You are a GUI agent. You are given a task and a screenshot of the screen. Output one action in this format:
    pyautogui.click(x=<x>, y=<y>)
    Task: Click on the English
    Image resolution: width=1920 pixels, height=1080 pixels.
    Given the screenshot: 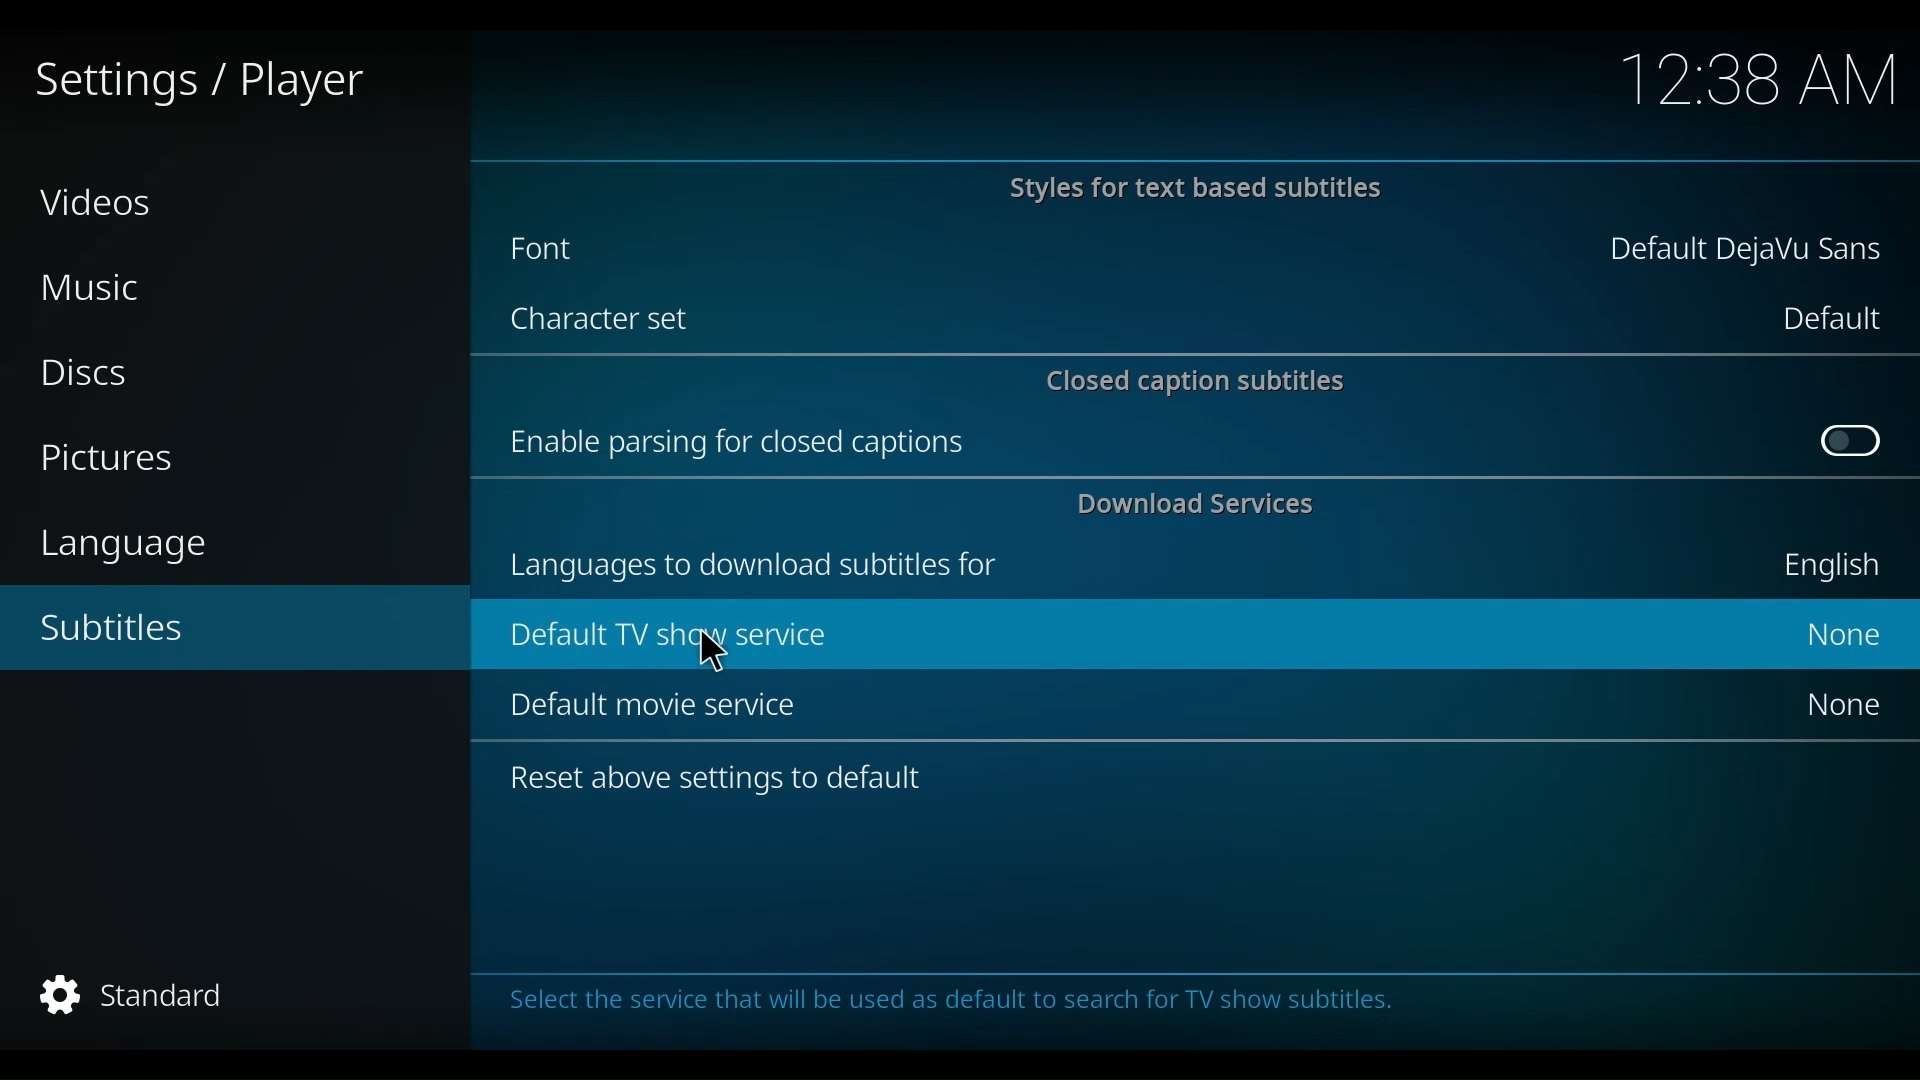 What is the action you would take?
    pyautogui.click(x=1827, y=570)
    